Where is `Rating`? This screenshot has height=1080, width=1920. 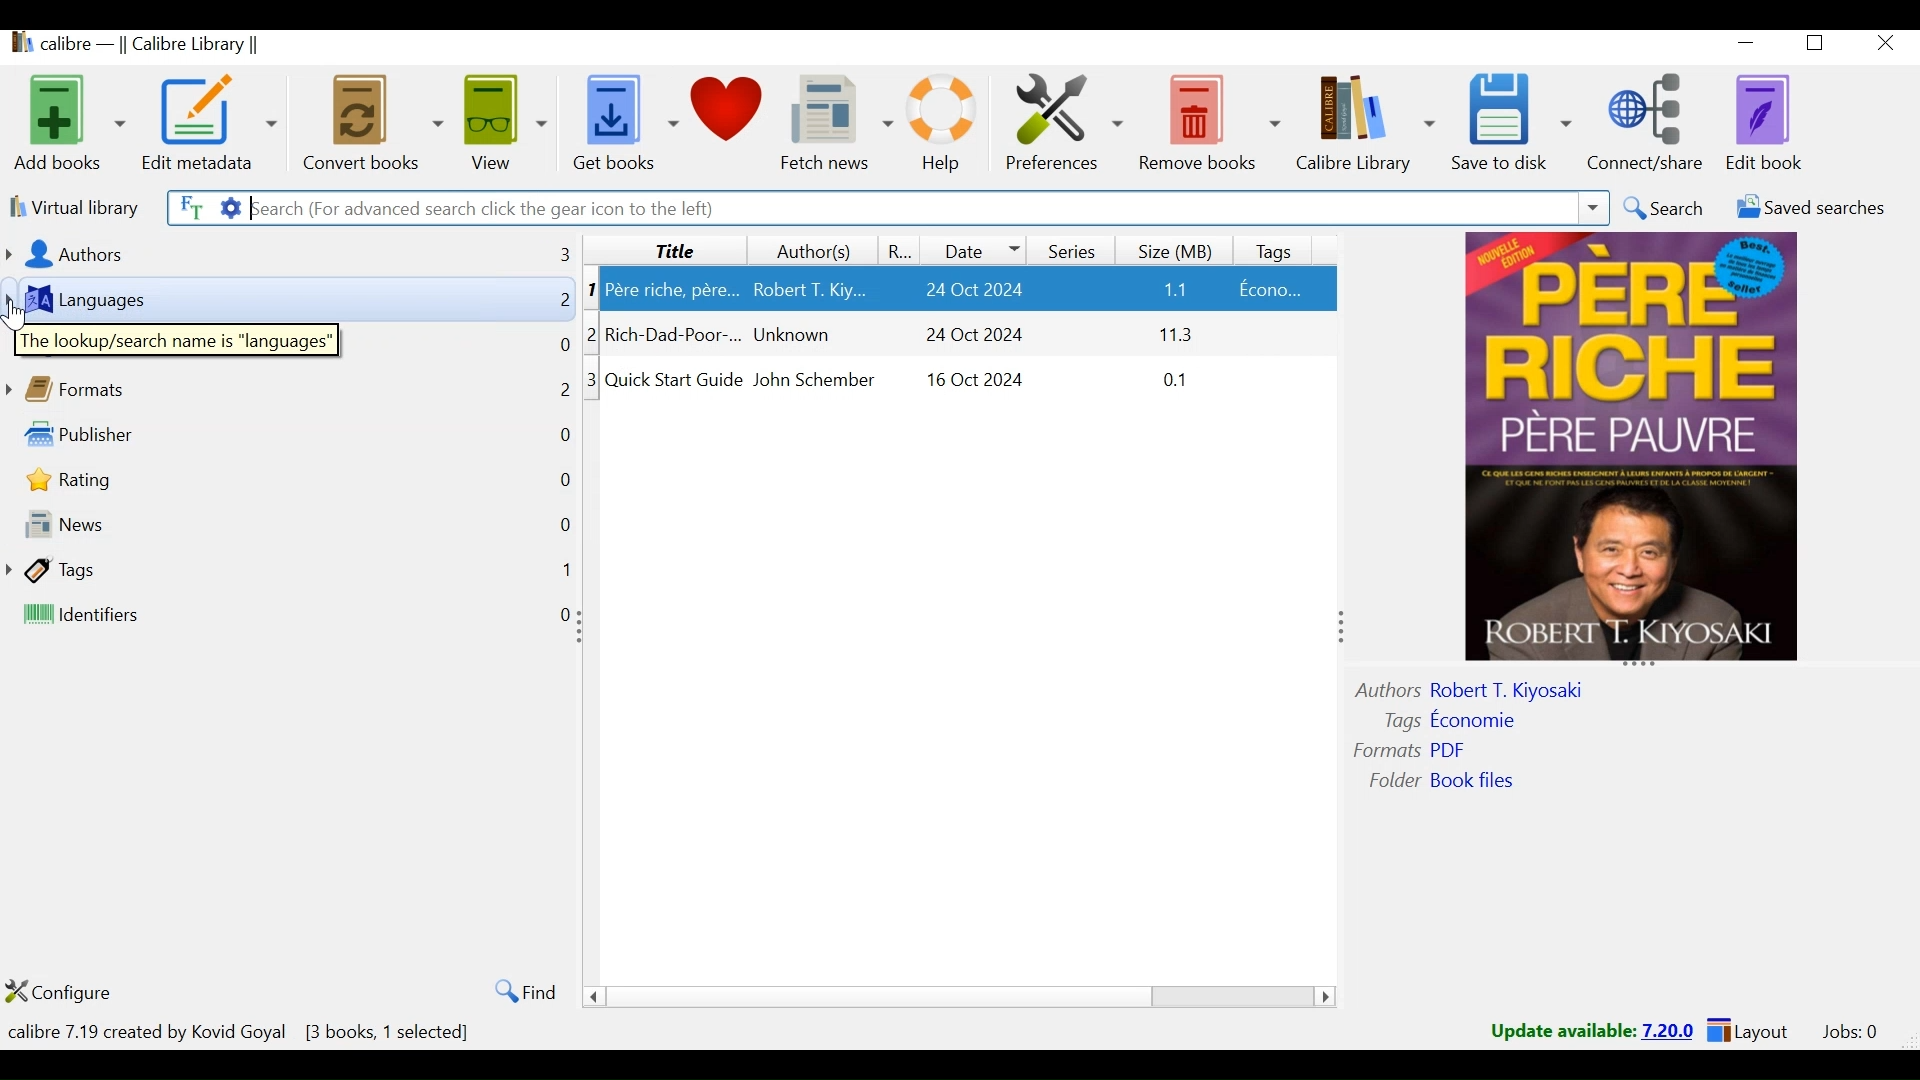 Rating is located at coordinates (902, 250).